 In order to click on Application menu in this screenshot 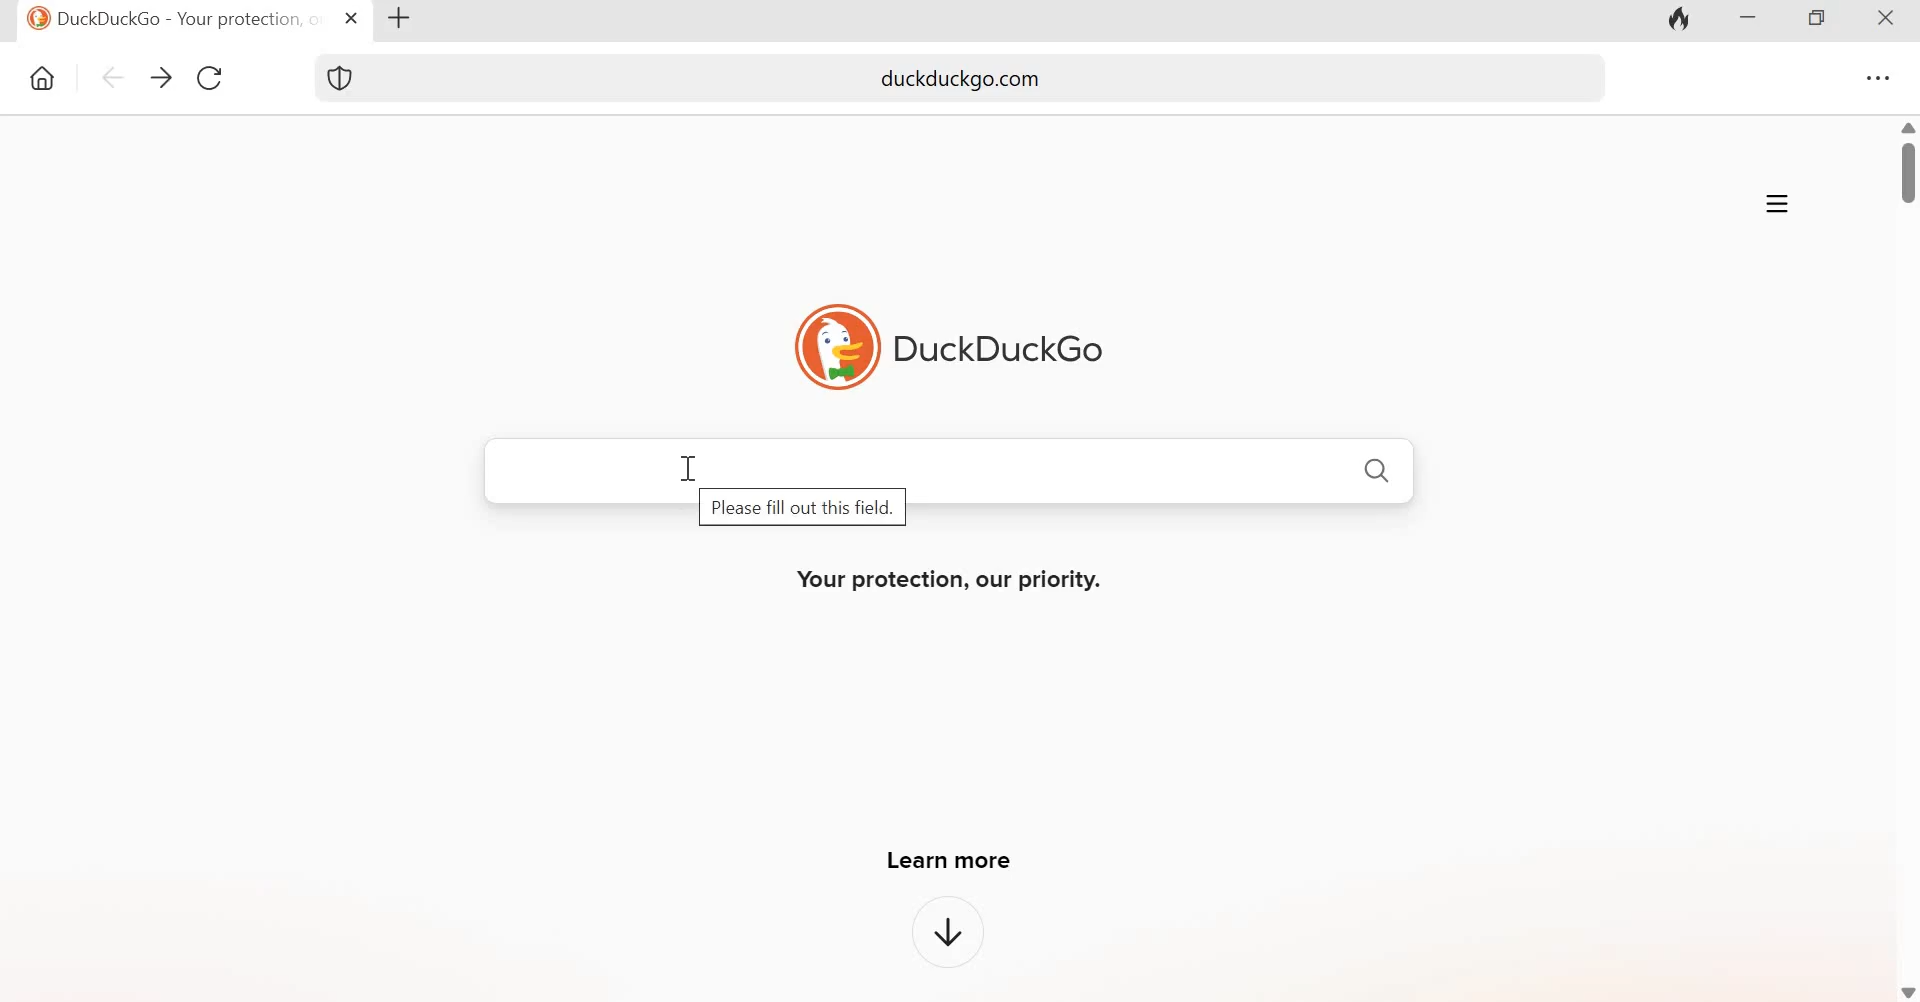, I will do `click(1778, 201)`.